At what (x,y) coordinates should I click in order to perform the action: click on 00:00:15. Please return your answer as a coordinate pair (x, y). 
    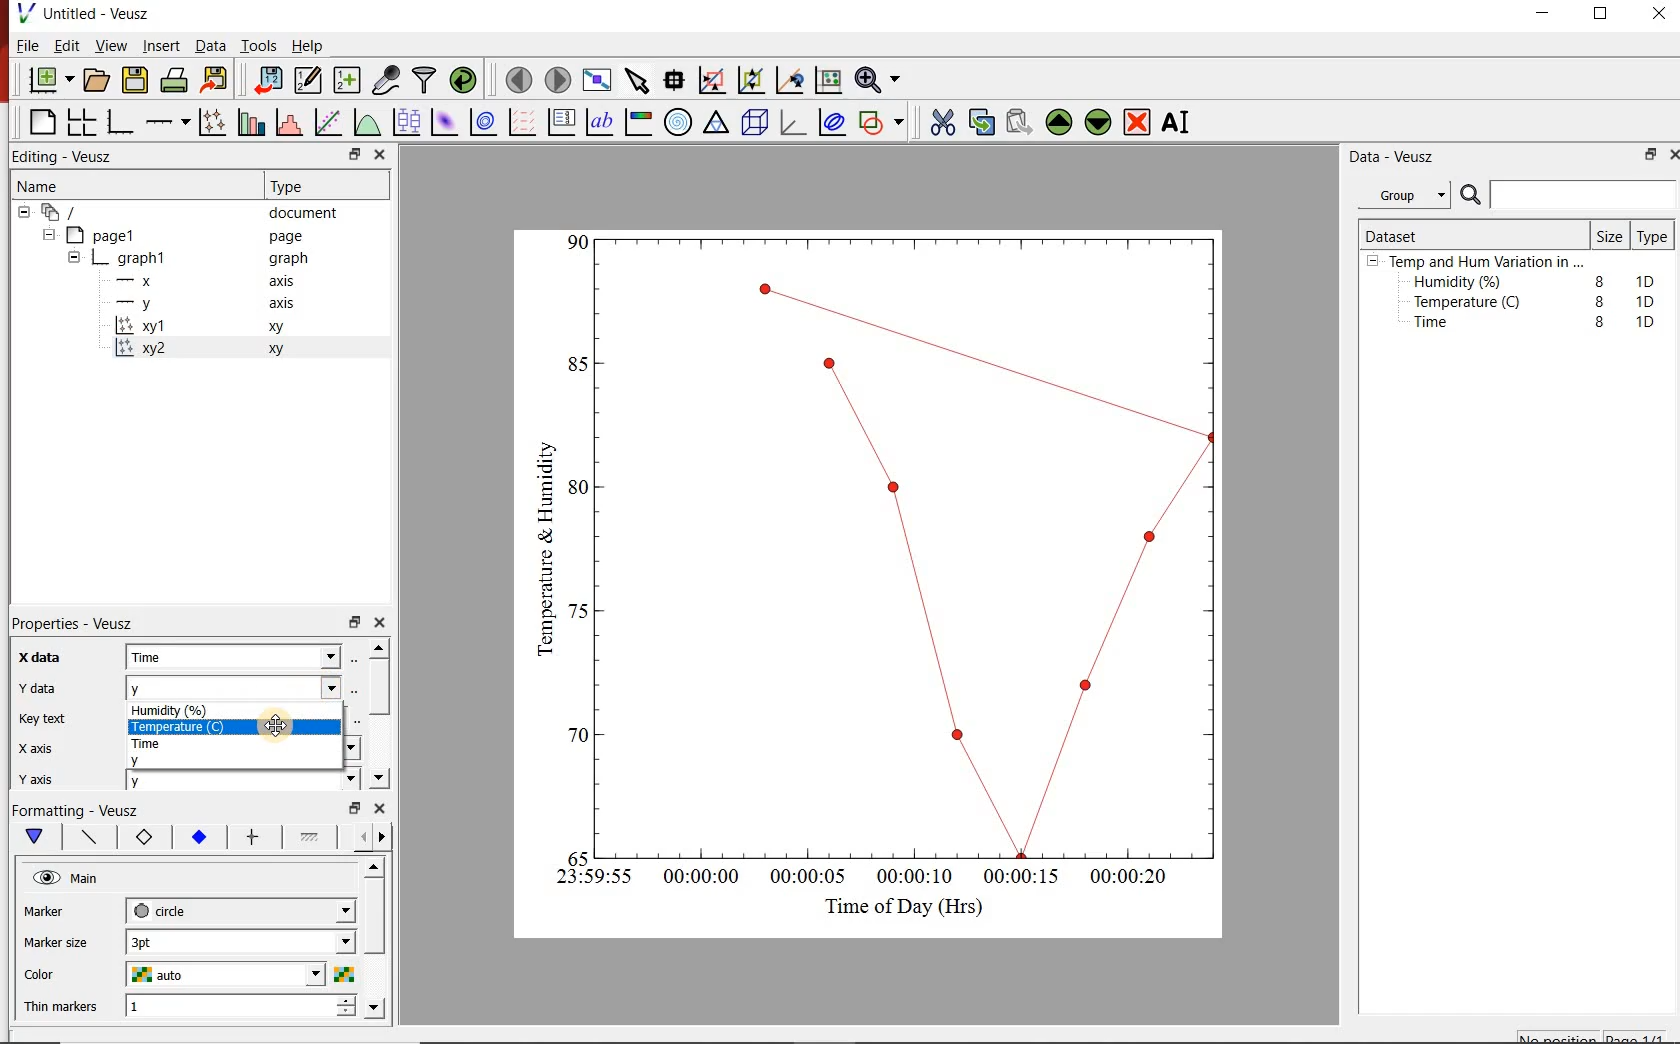
    Looking at the image, I should click on (1022, 874).